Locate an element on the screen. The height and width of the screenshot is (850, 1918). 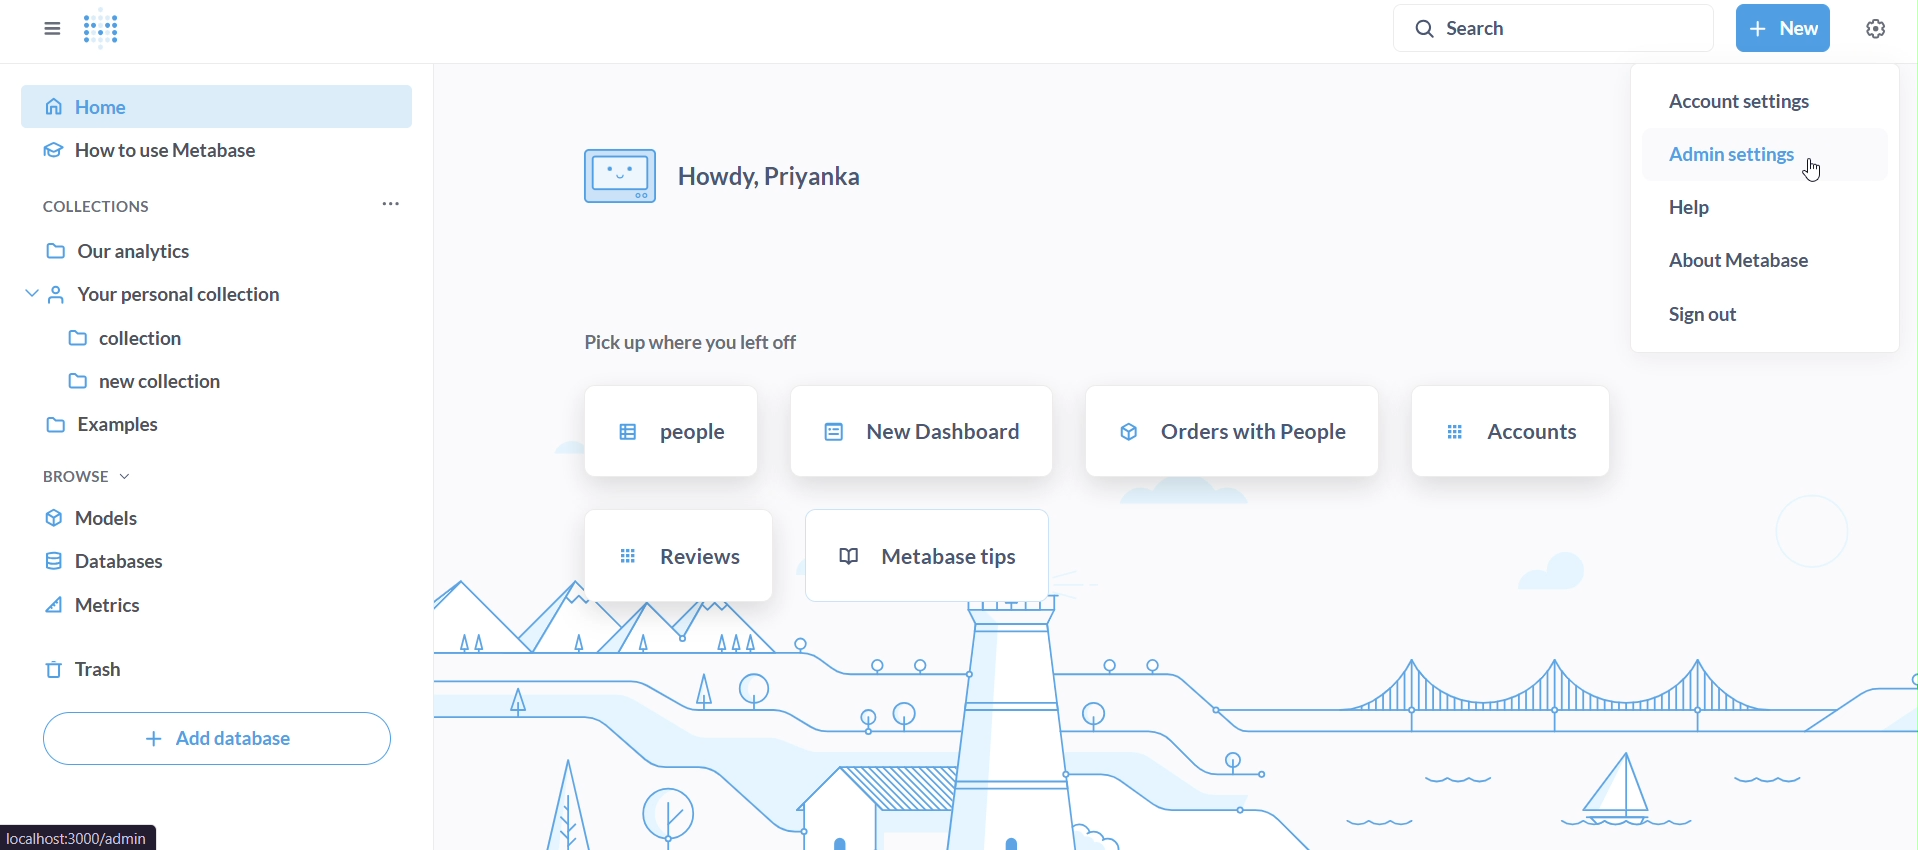
howdy, priyanka is located at coordinates (726, 178).